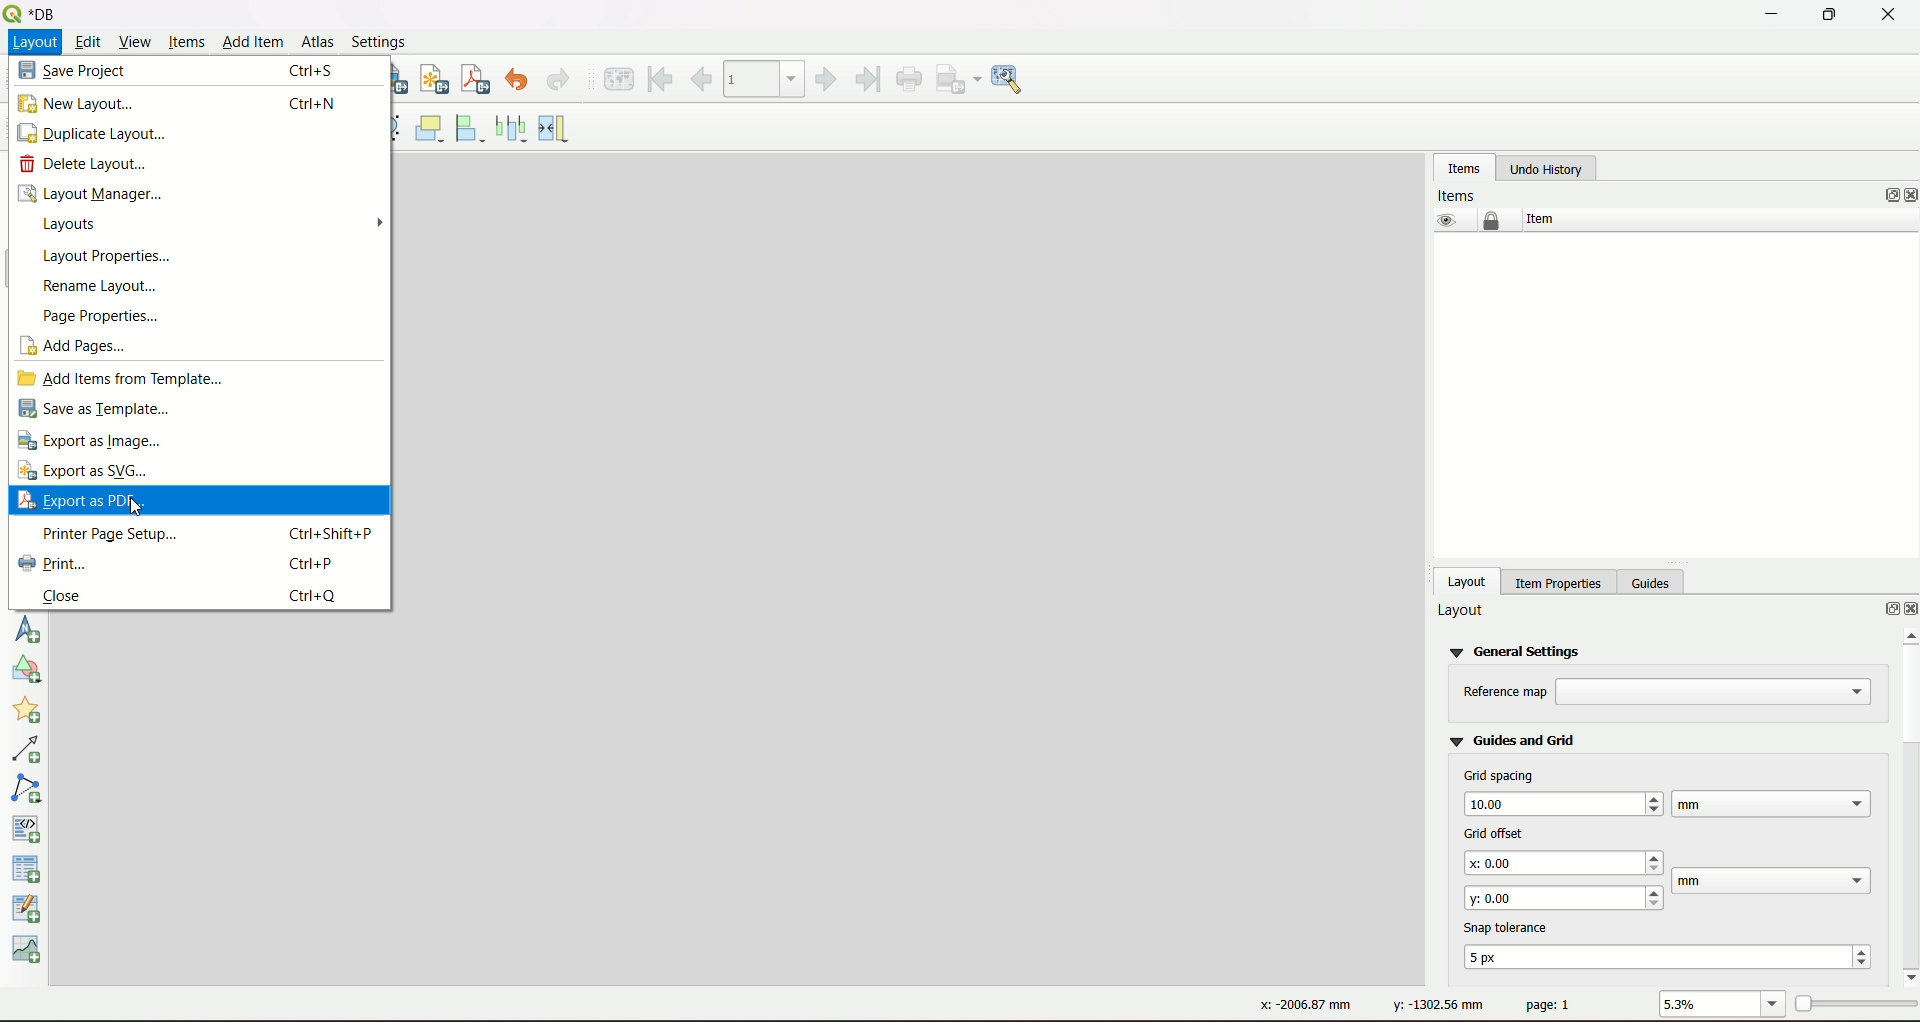  I want to click on print atlas, so click(910, 80).